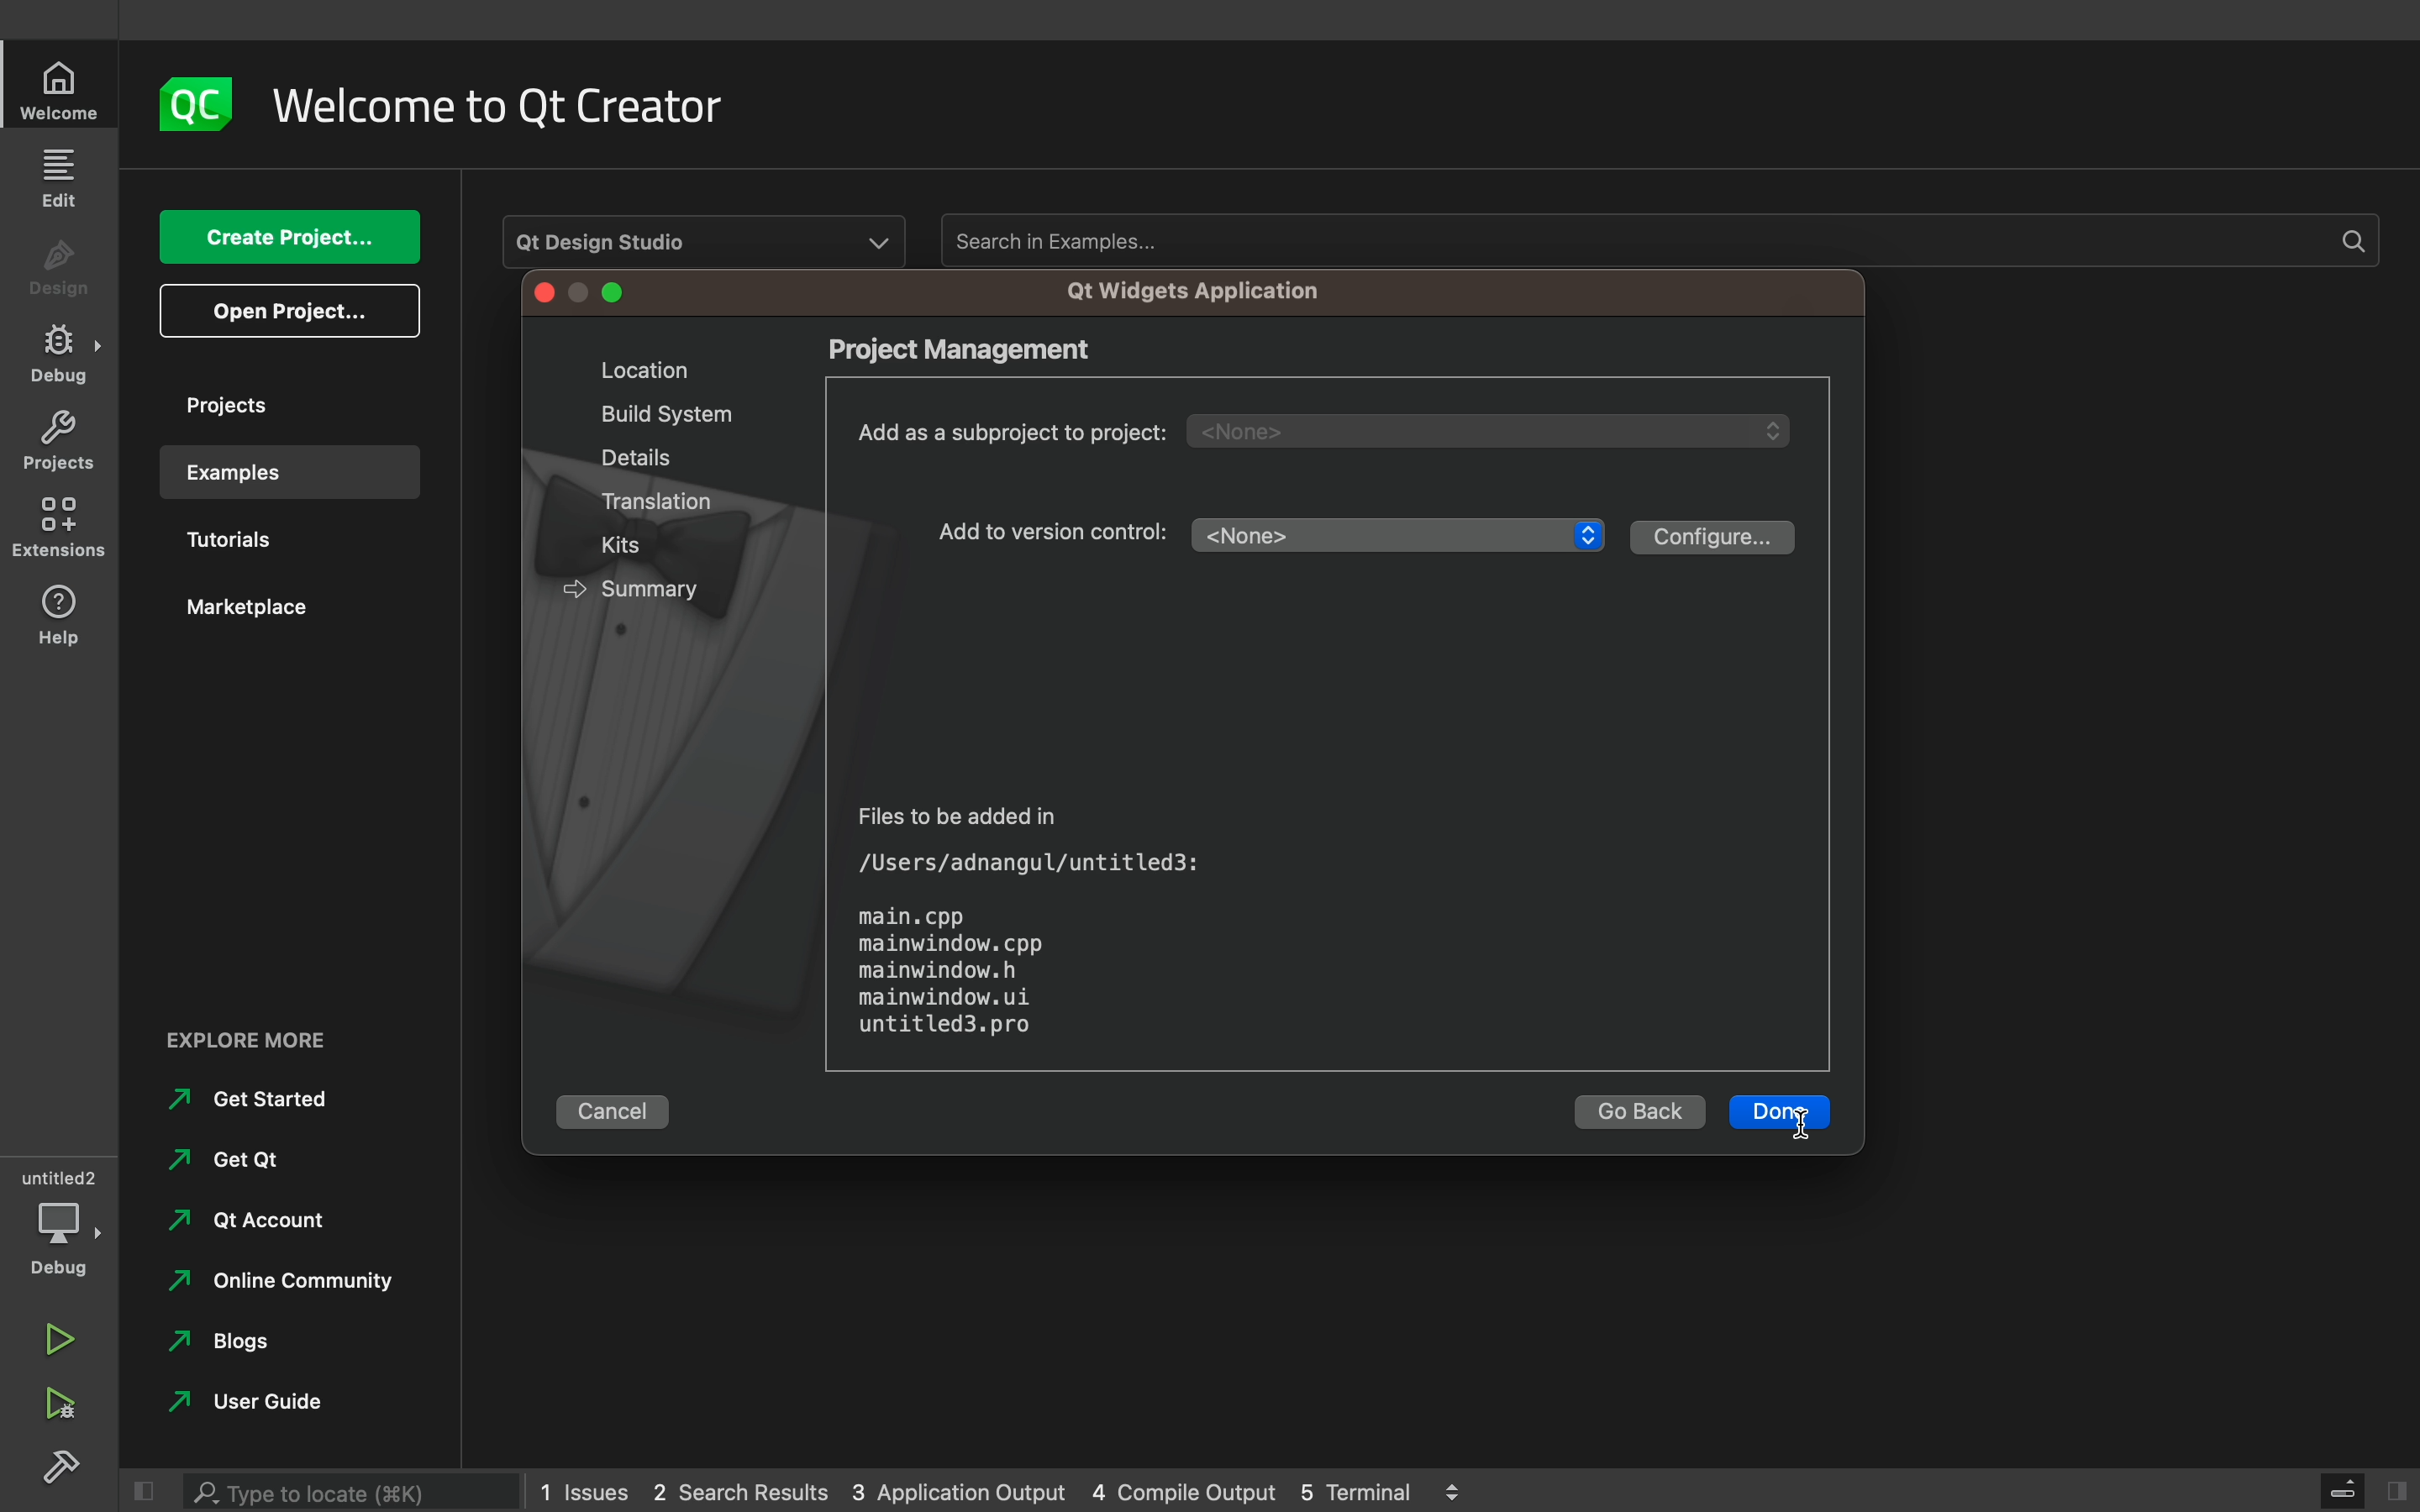 The image size is (2420, 1512). I want to click on 5 terminal, so click(1365, 1489).